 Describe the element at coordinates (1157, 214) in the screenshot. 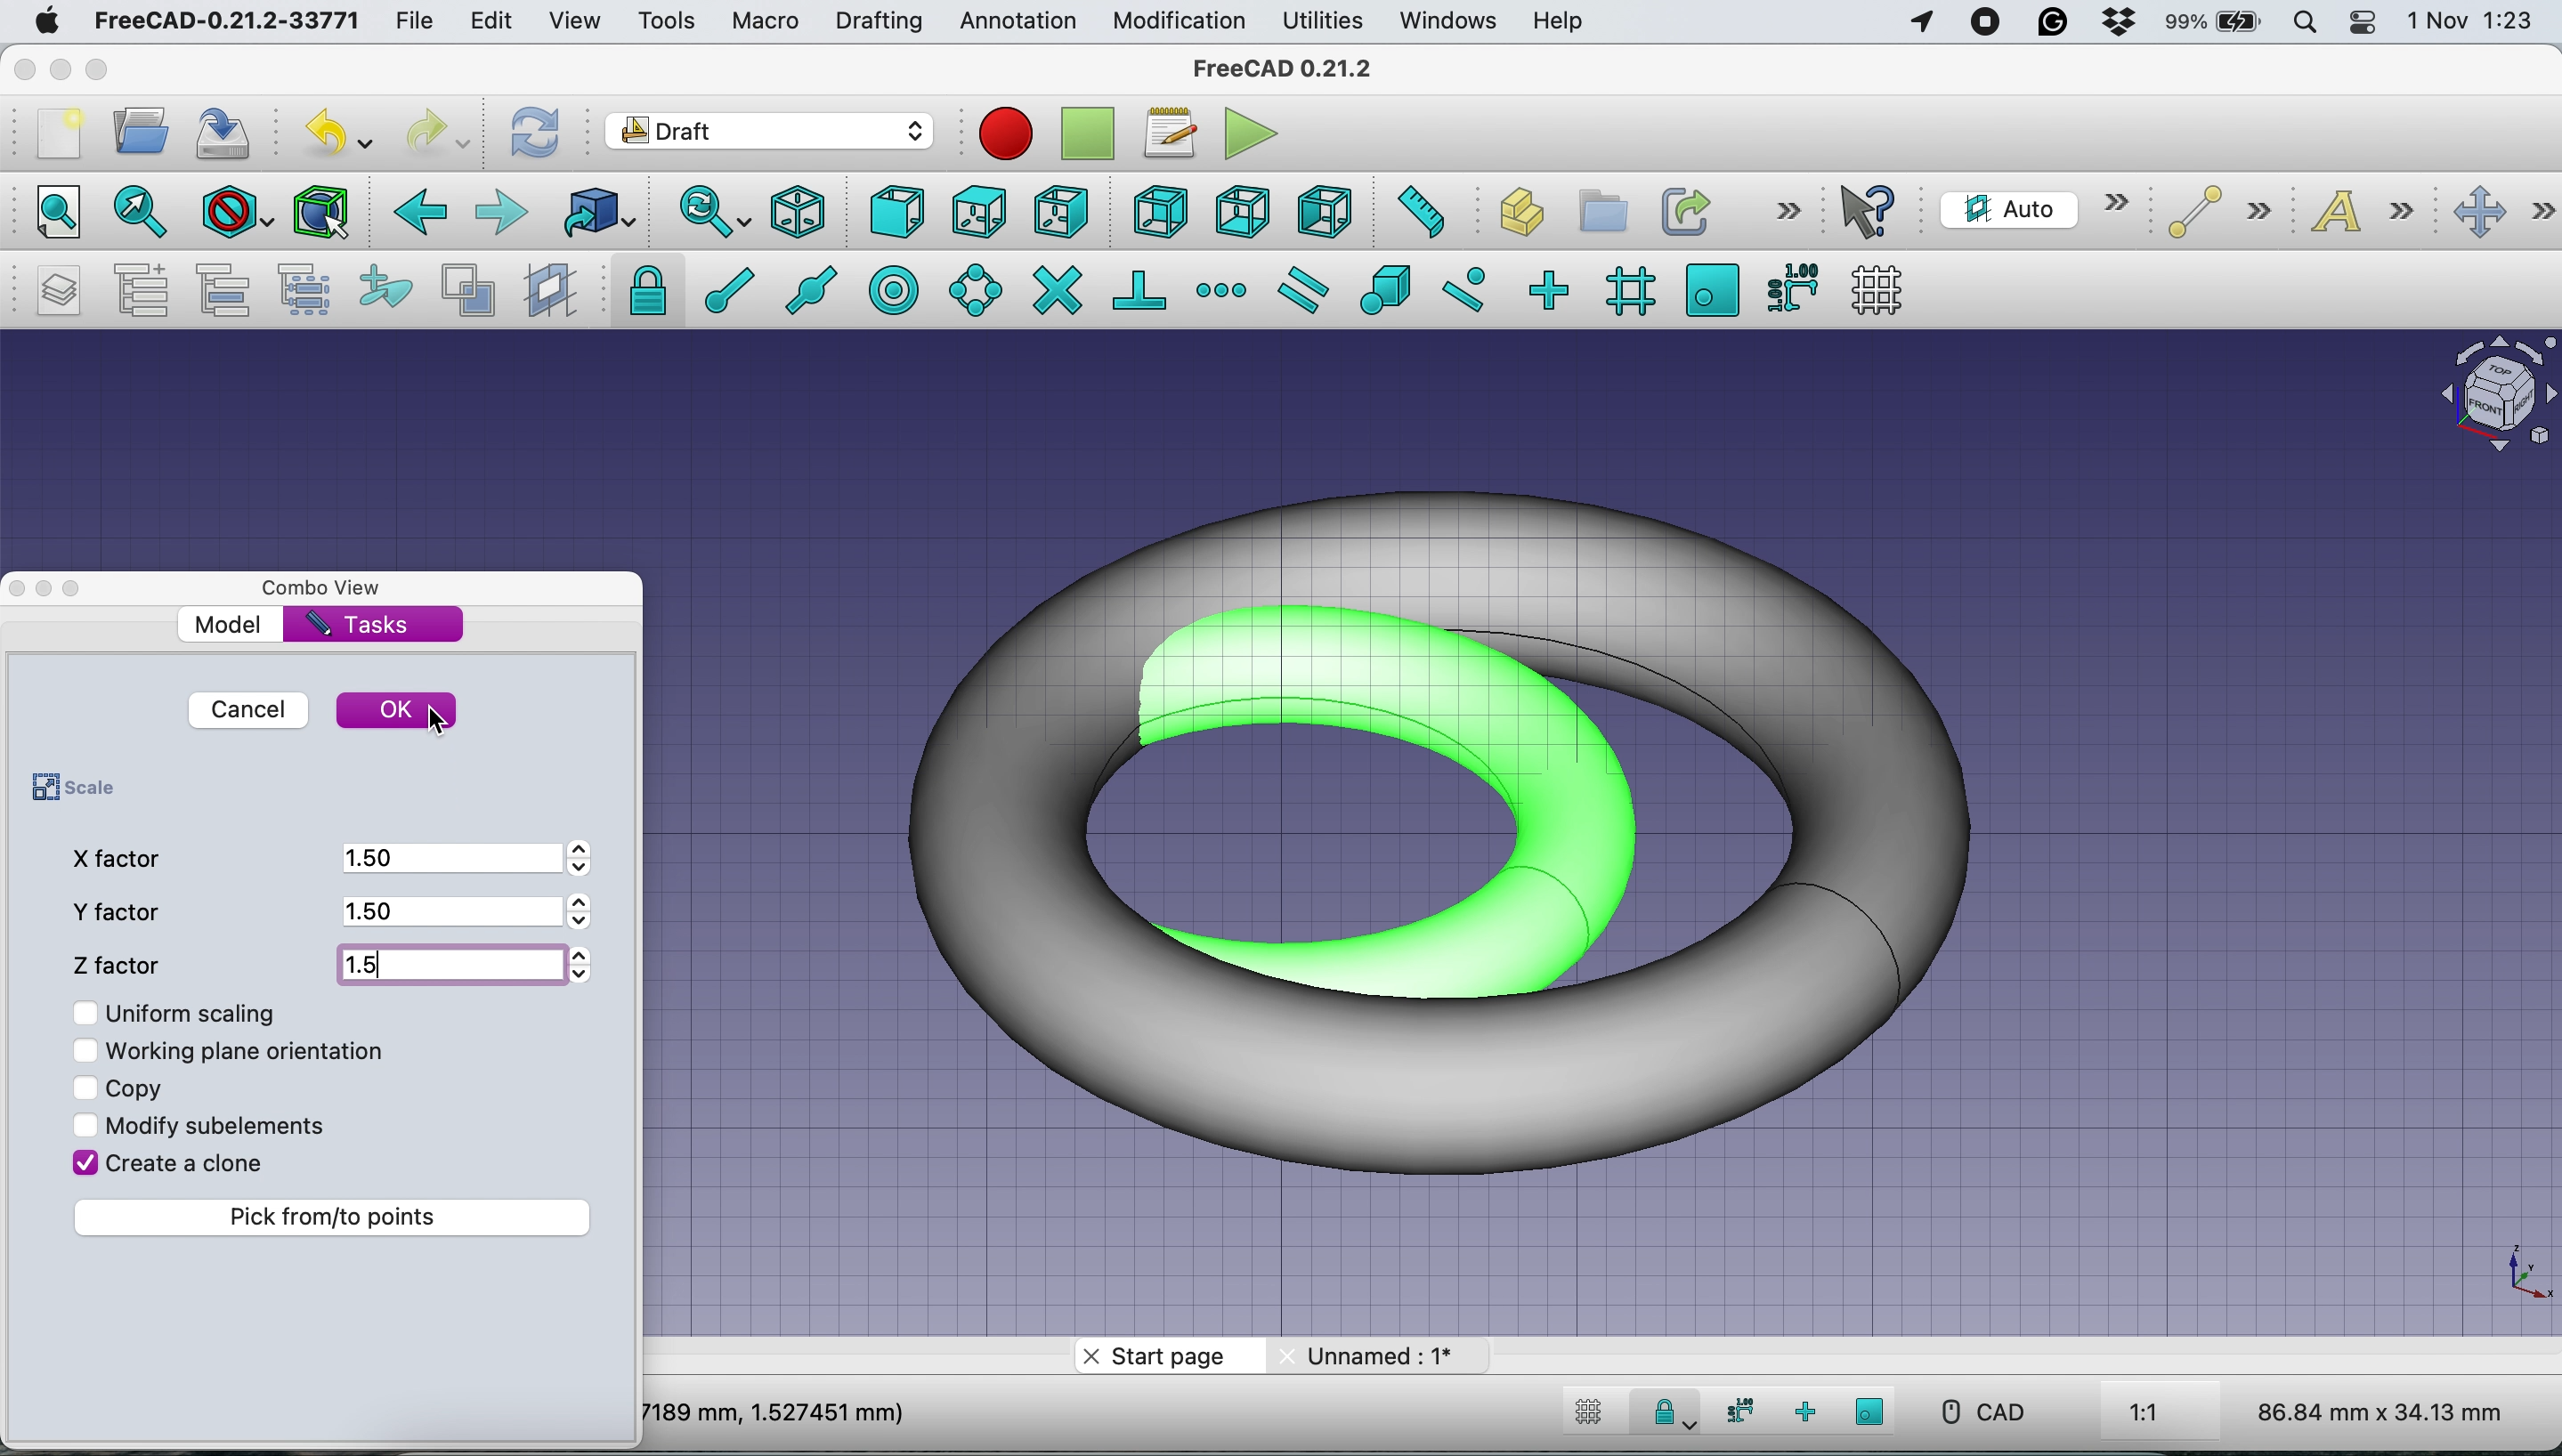

I see `rear` at that location.